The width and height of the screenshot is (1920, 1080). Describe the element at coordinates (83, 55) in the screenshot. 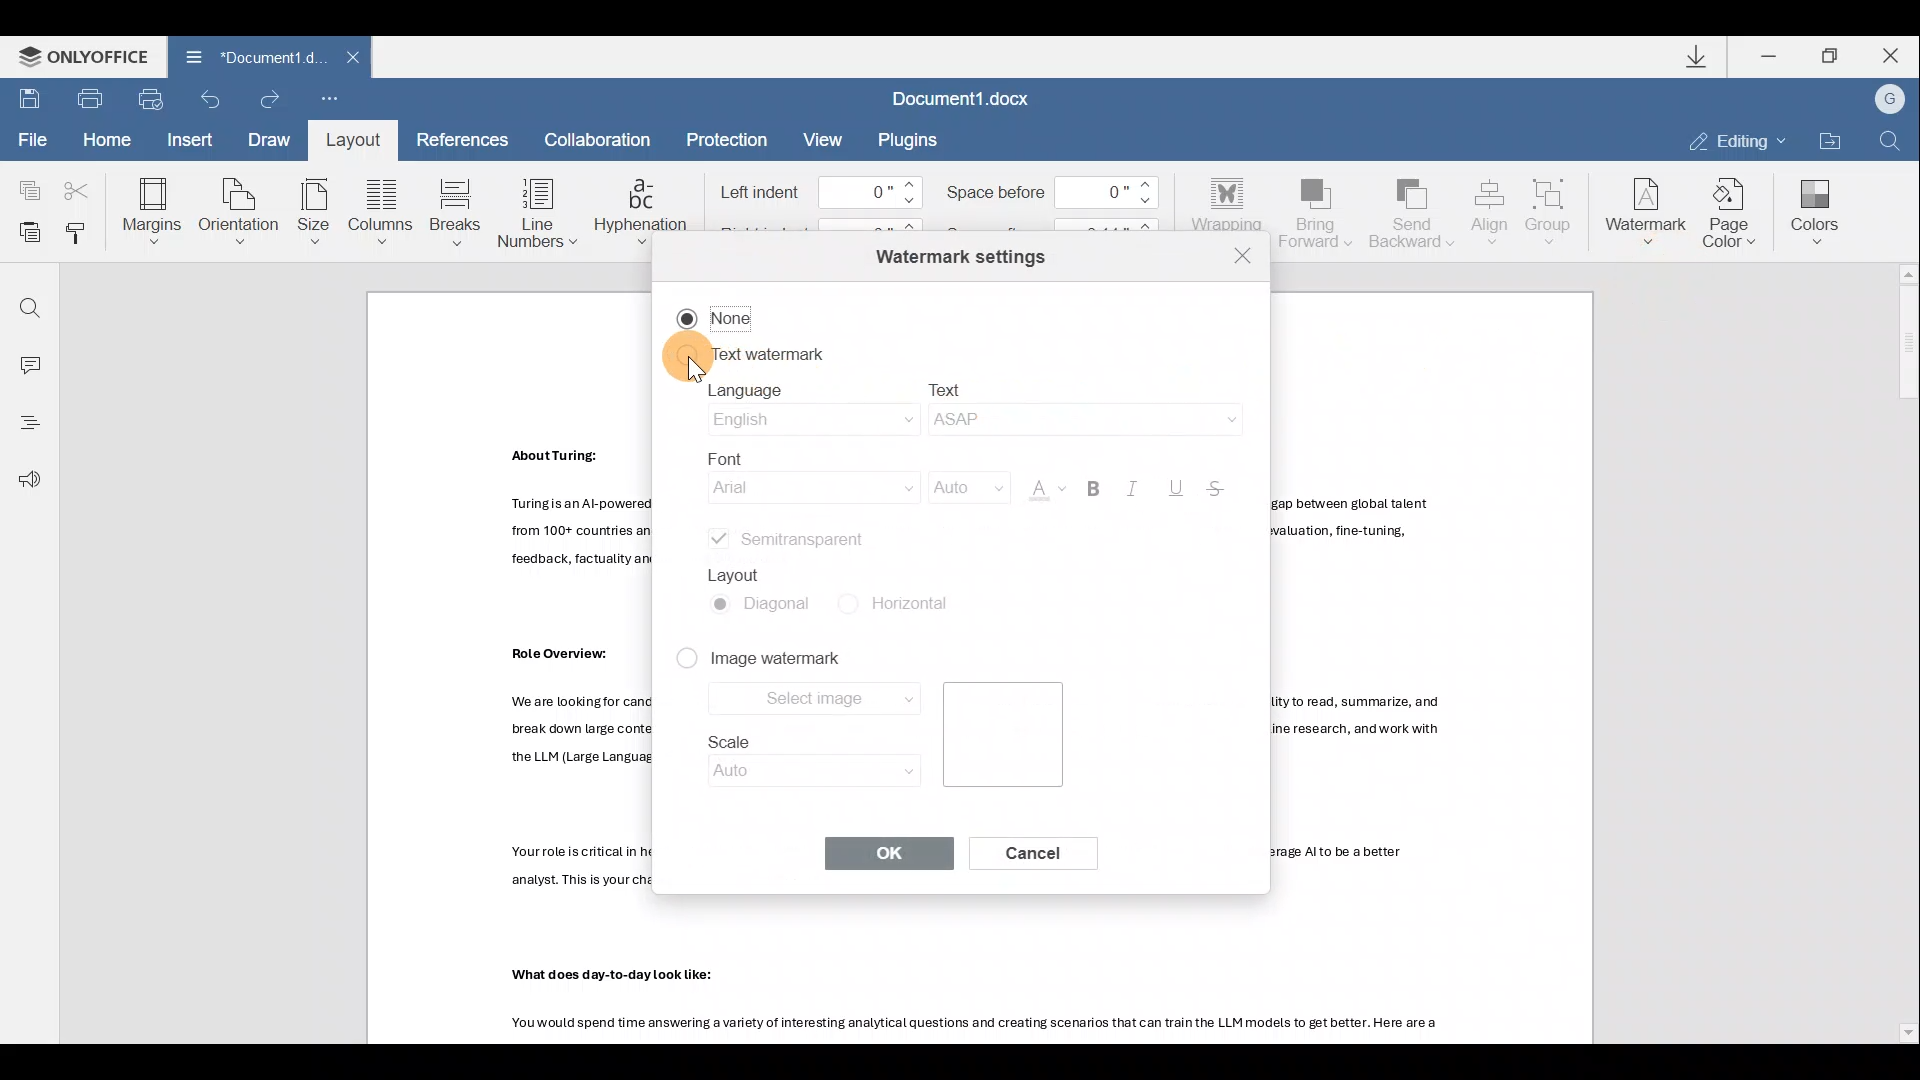

I see `ONLYOFFICE` at that location.